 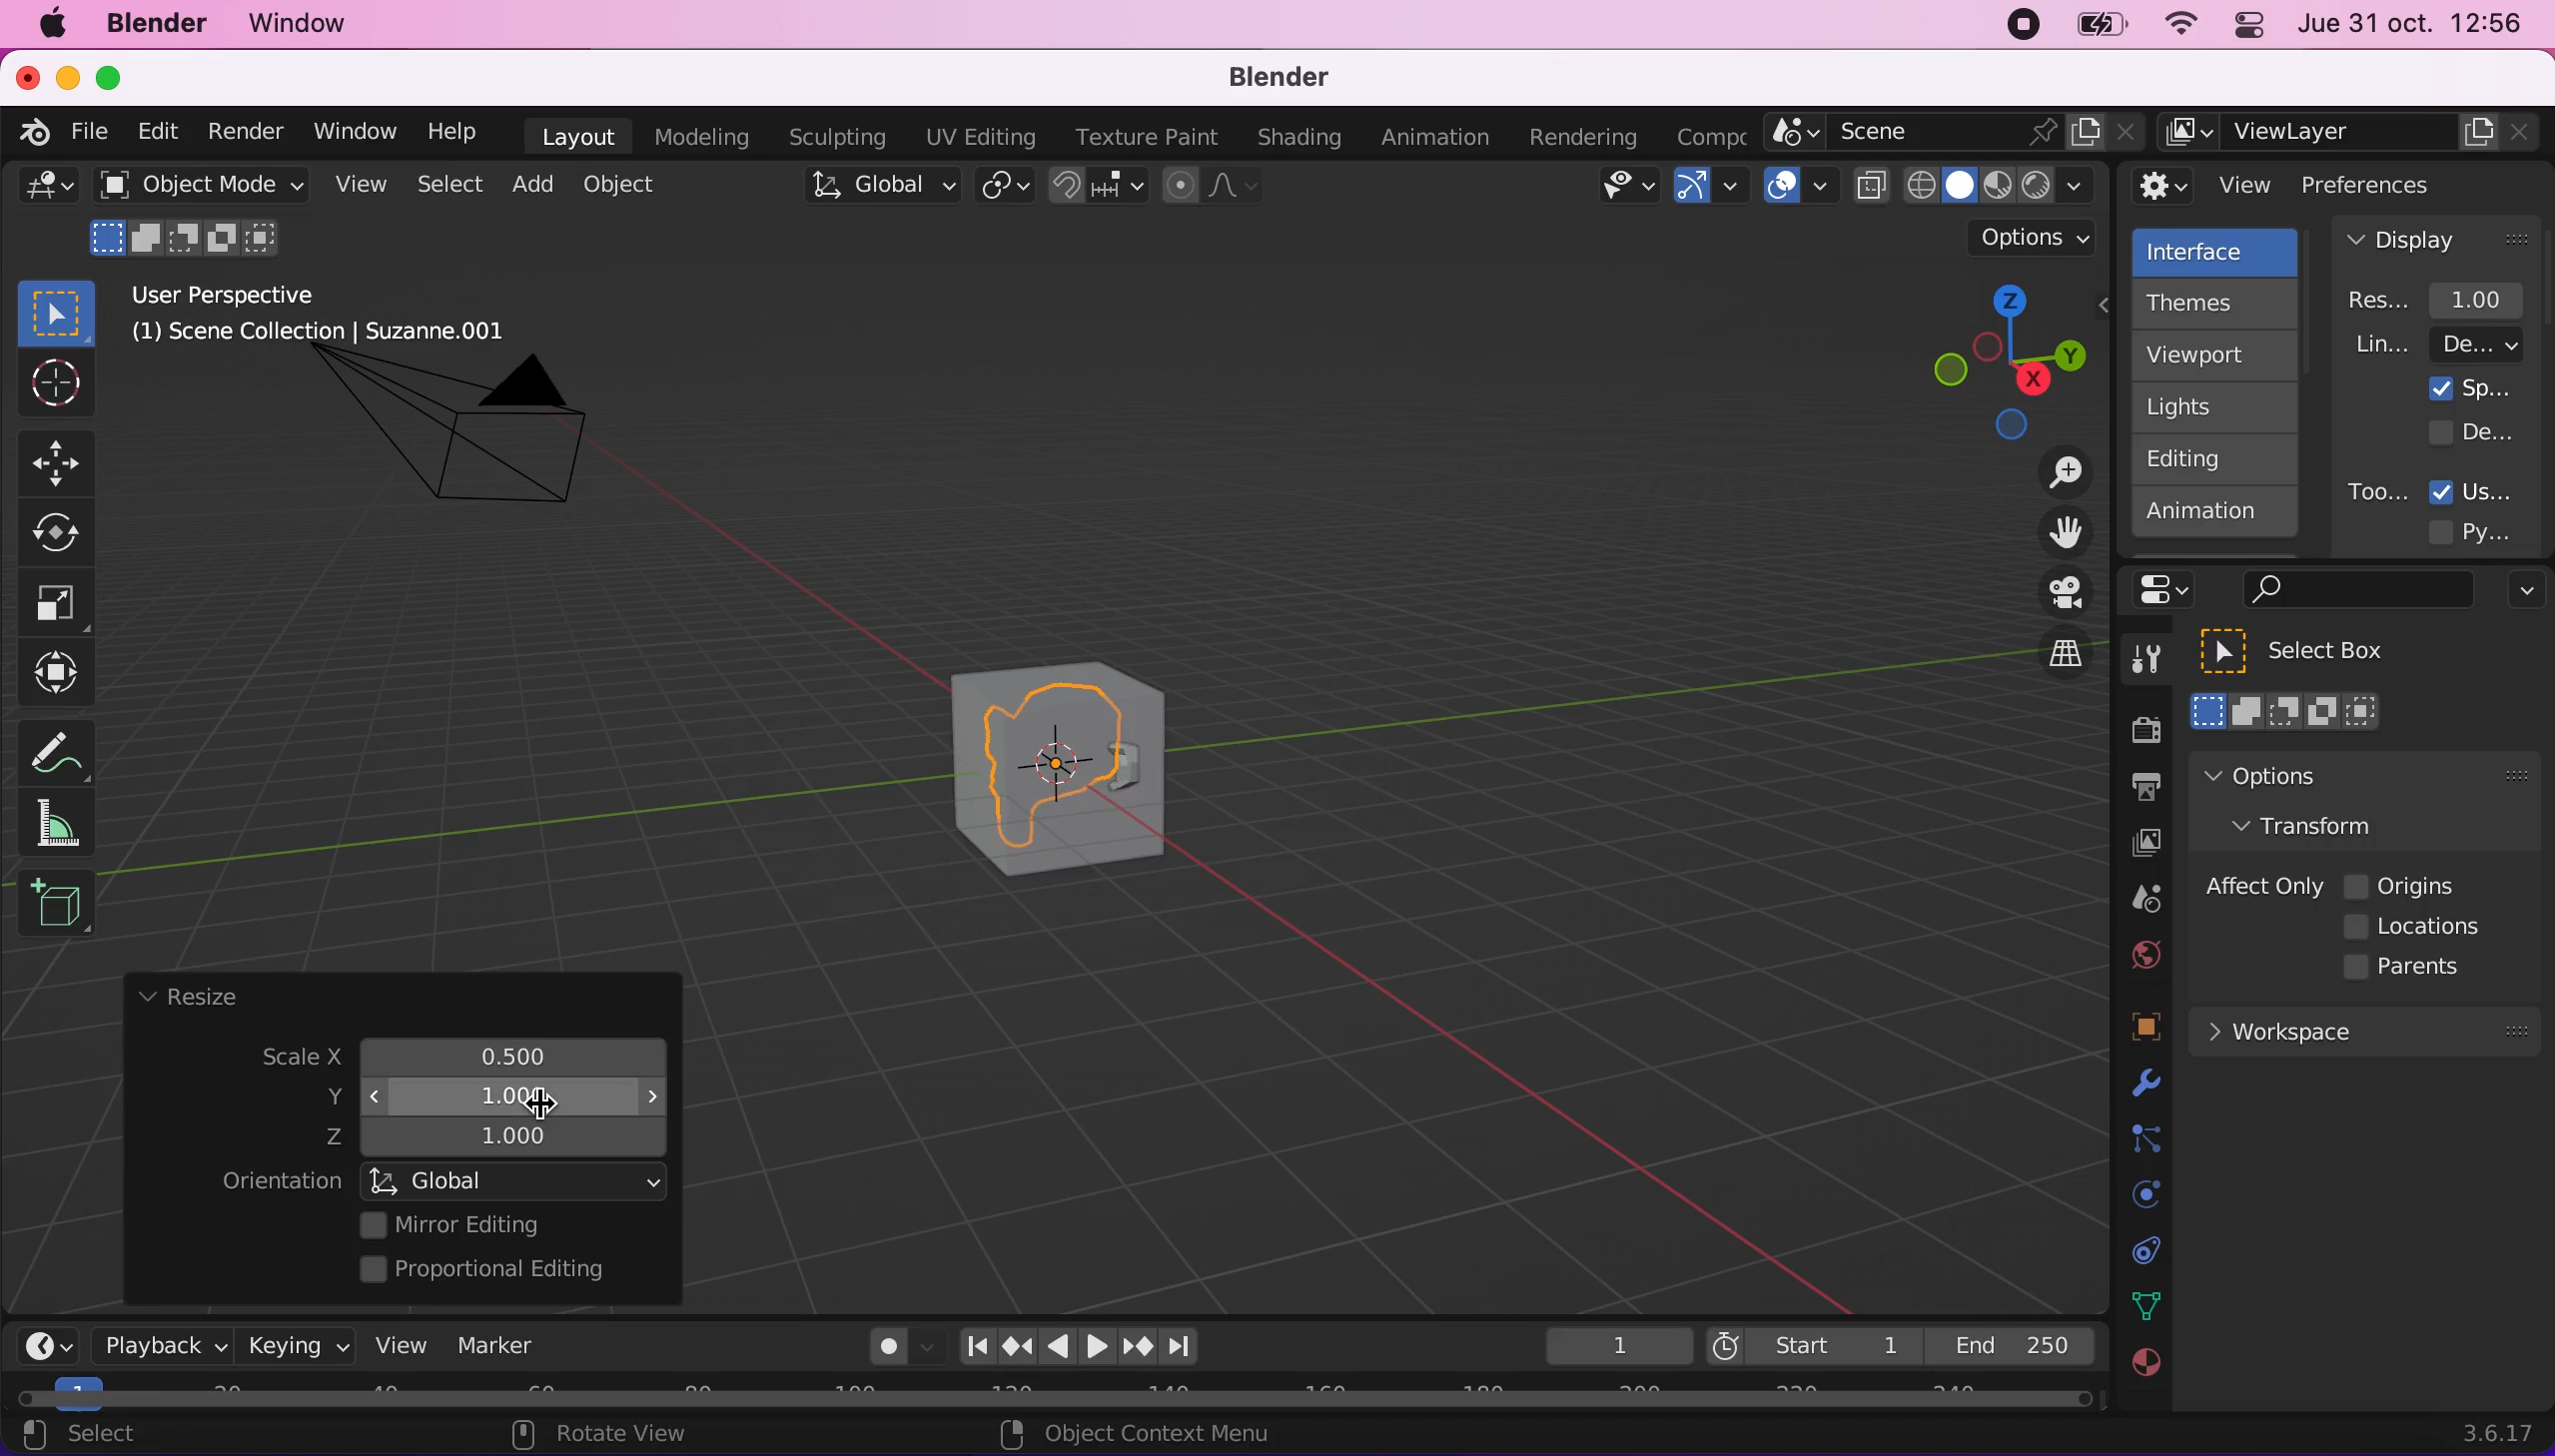 What do you see at coordinates (334, 316) in the screenshot?
I see `user perspective (1) scene collection | suzzane.001` at bounding box center [334, 316].